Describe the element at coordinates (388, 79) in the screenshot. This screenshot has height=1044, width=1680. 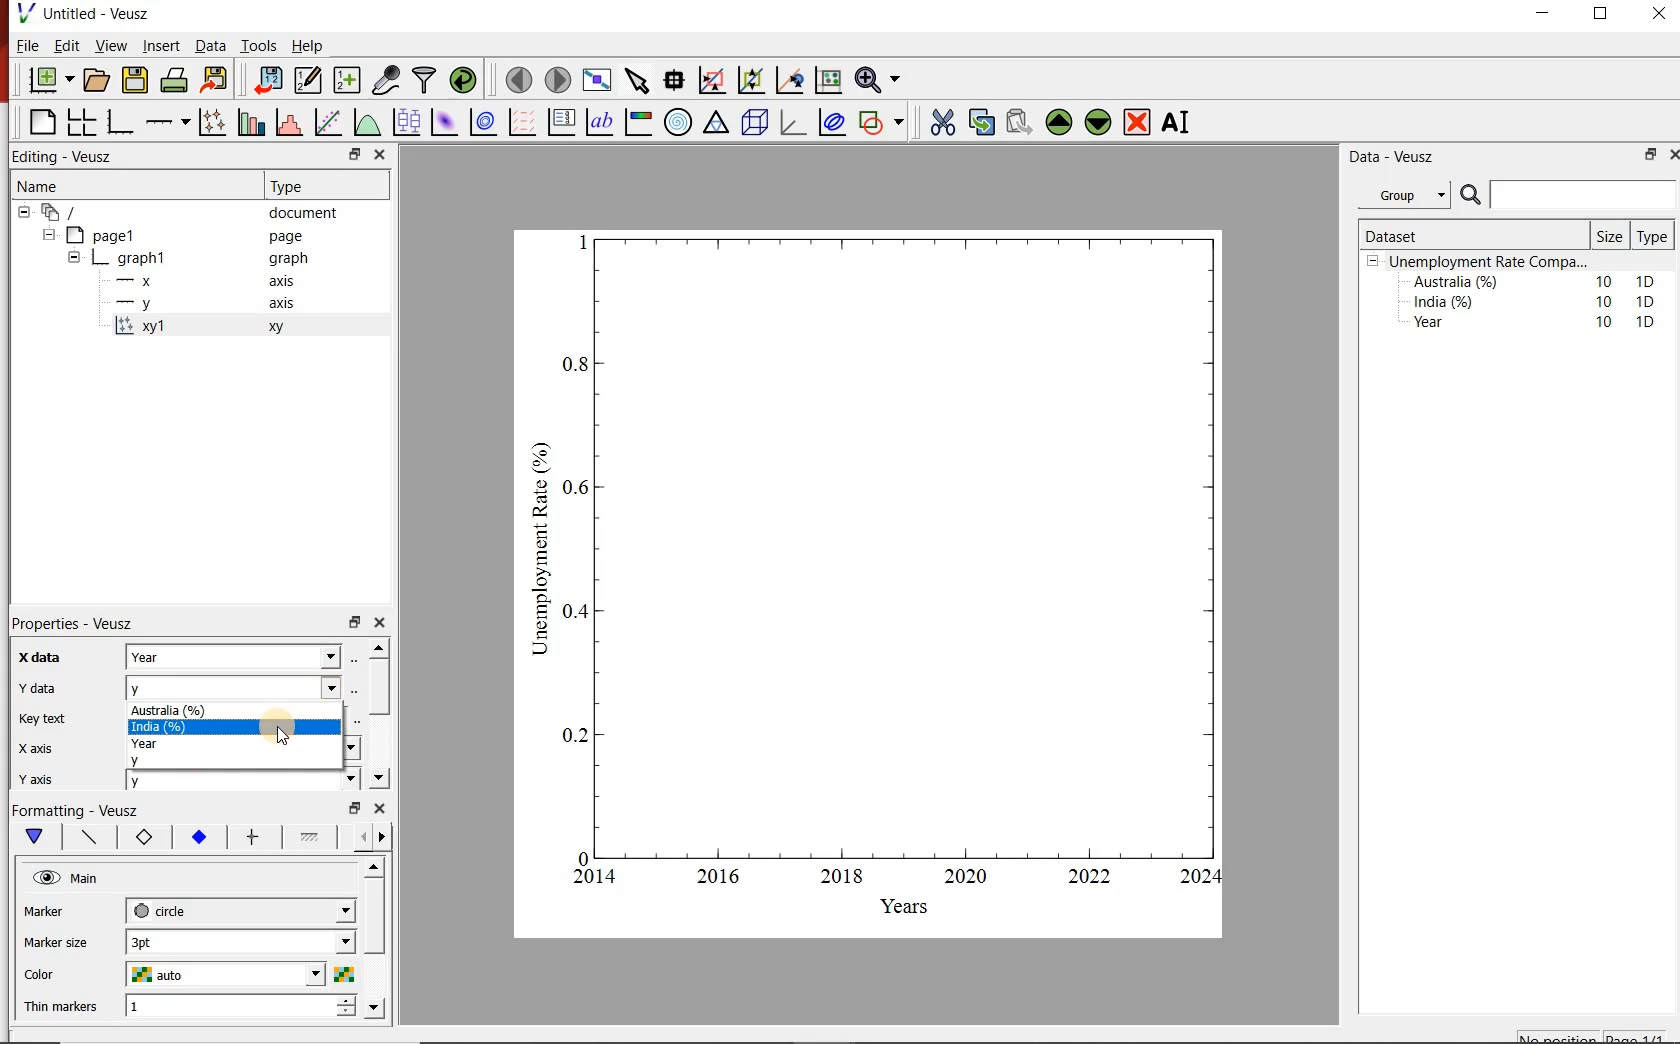
I see `caputure remote data` at that location.